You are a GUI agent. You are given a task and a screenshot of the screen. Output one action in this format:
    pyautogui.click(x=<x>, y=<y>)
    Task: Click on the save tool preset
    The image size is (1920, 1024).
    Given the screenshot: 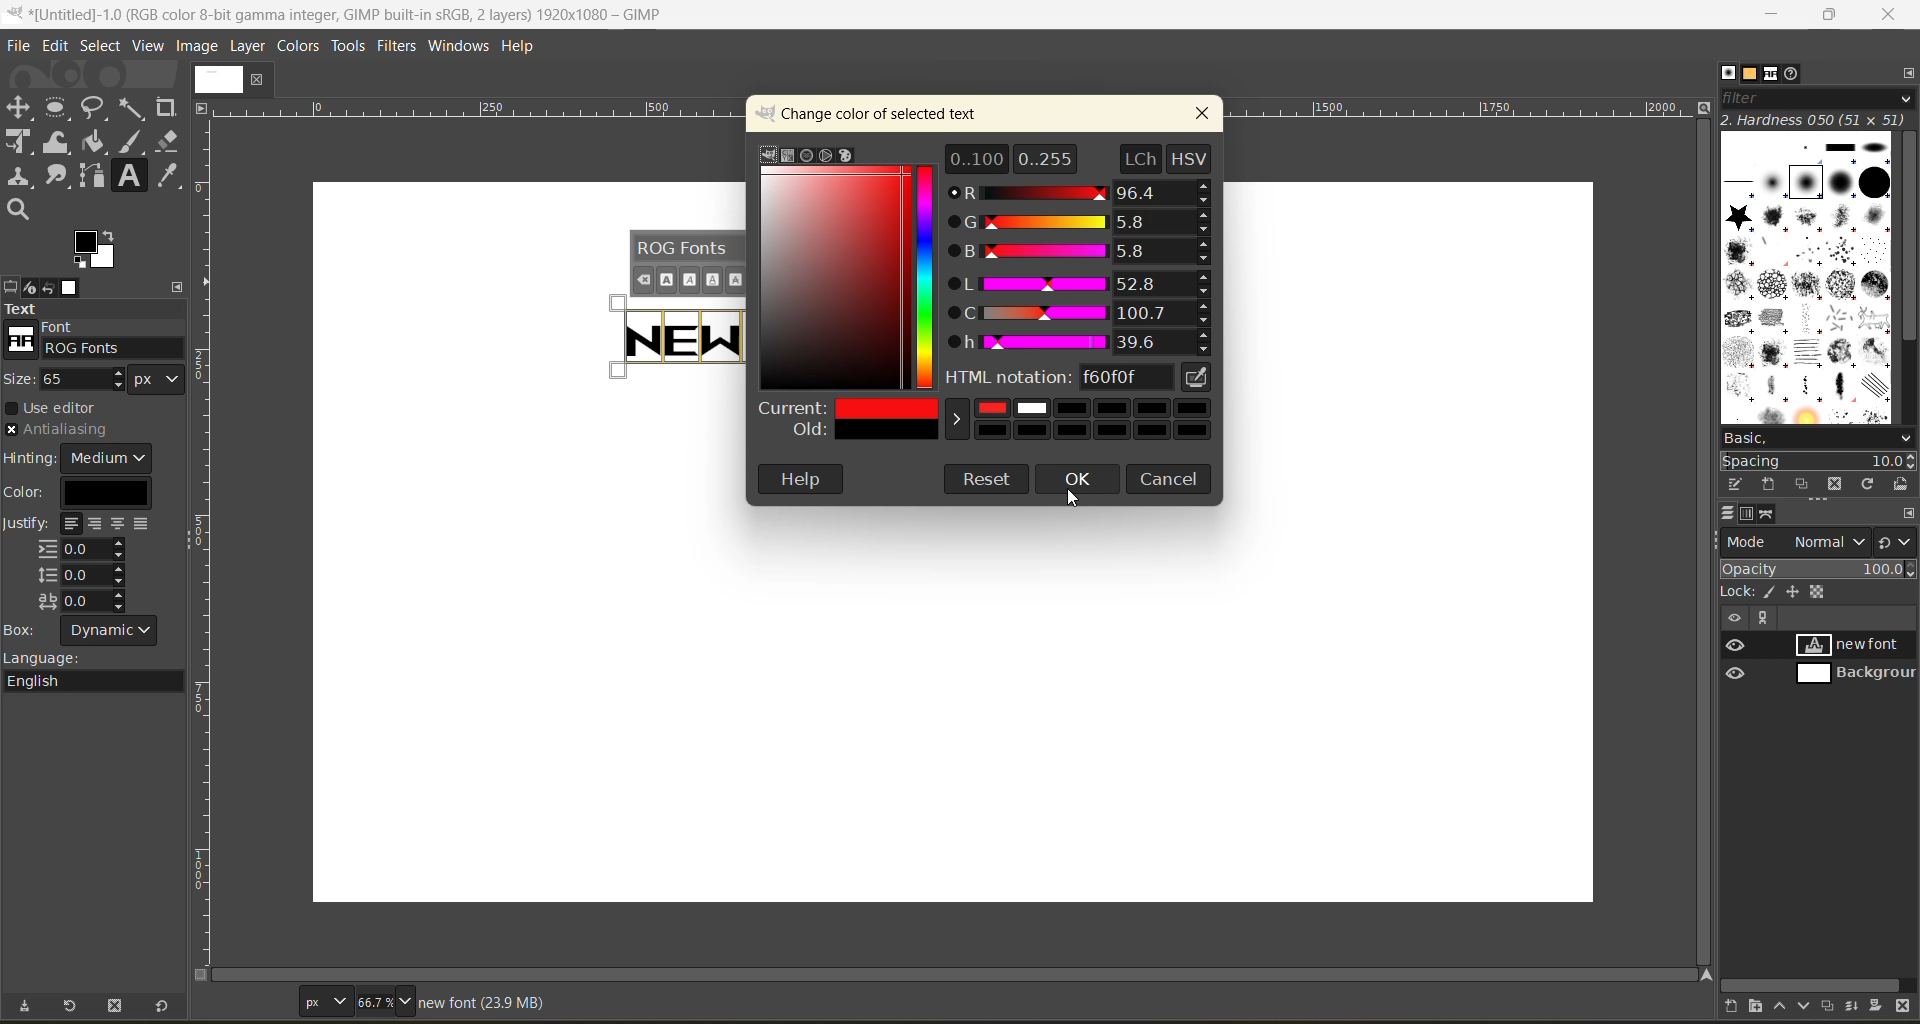 What is the action you would take?
    pyautogui.click(x=31, y=1004)
    